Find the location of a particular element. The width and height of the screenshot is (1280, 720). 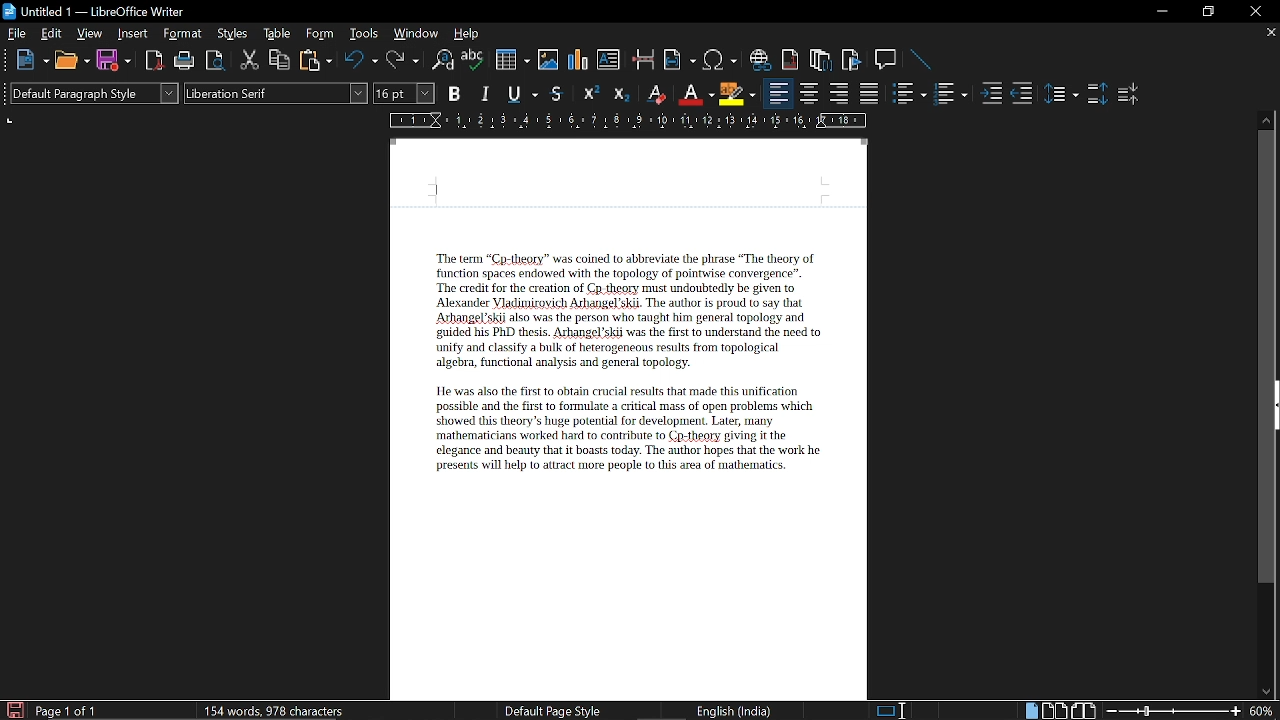

Insert comment is located at coordinates (887, 59).